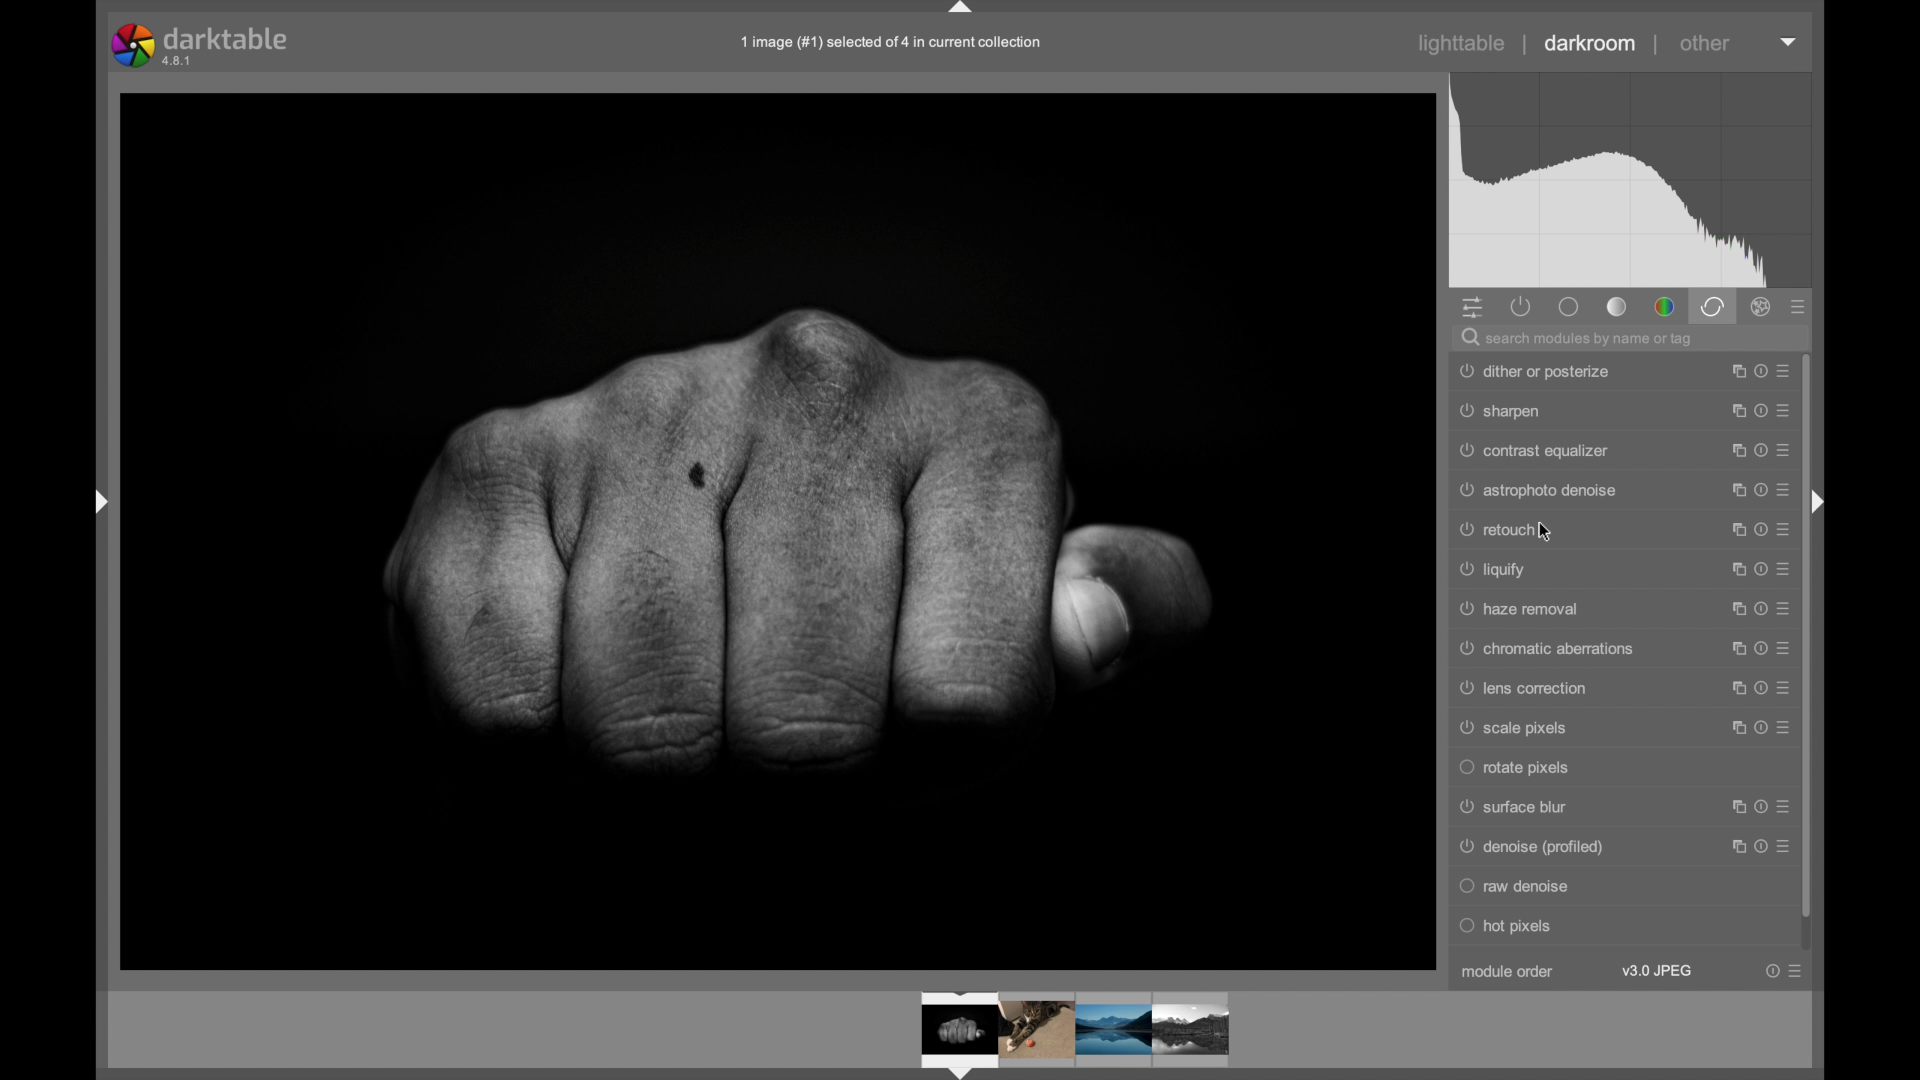 The height and width of the screenshot is (1080, 1920). I want to click on more options, so click(1781, 806).